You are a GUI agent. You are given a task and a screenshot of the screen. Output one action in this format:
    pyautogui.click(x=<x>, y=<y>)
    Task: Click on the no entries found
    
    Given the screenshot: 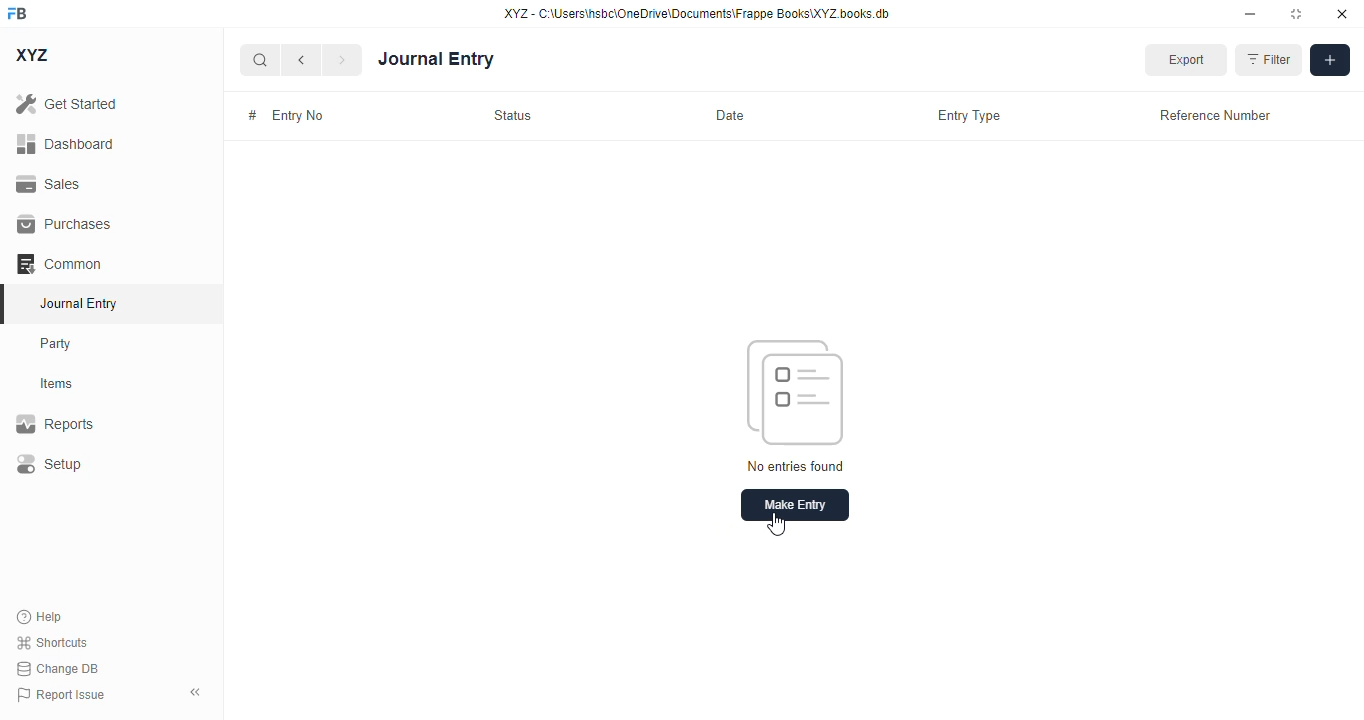 What is the action you would take?
    pyautogui.click(x=796, y=465)
    